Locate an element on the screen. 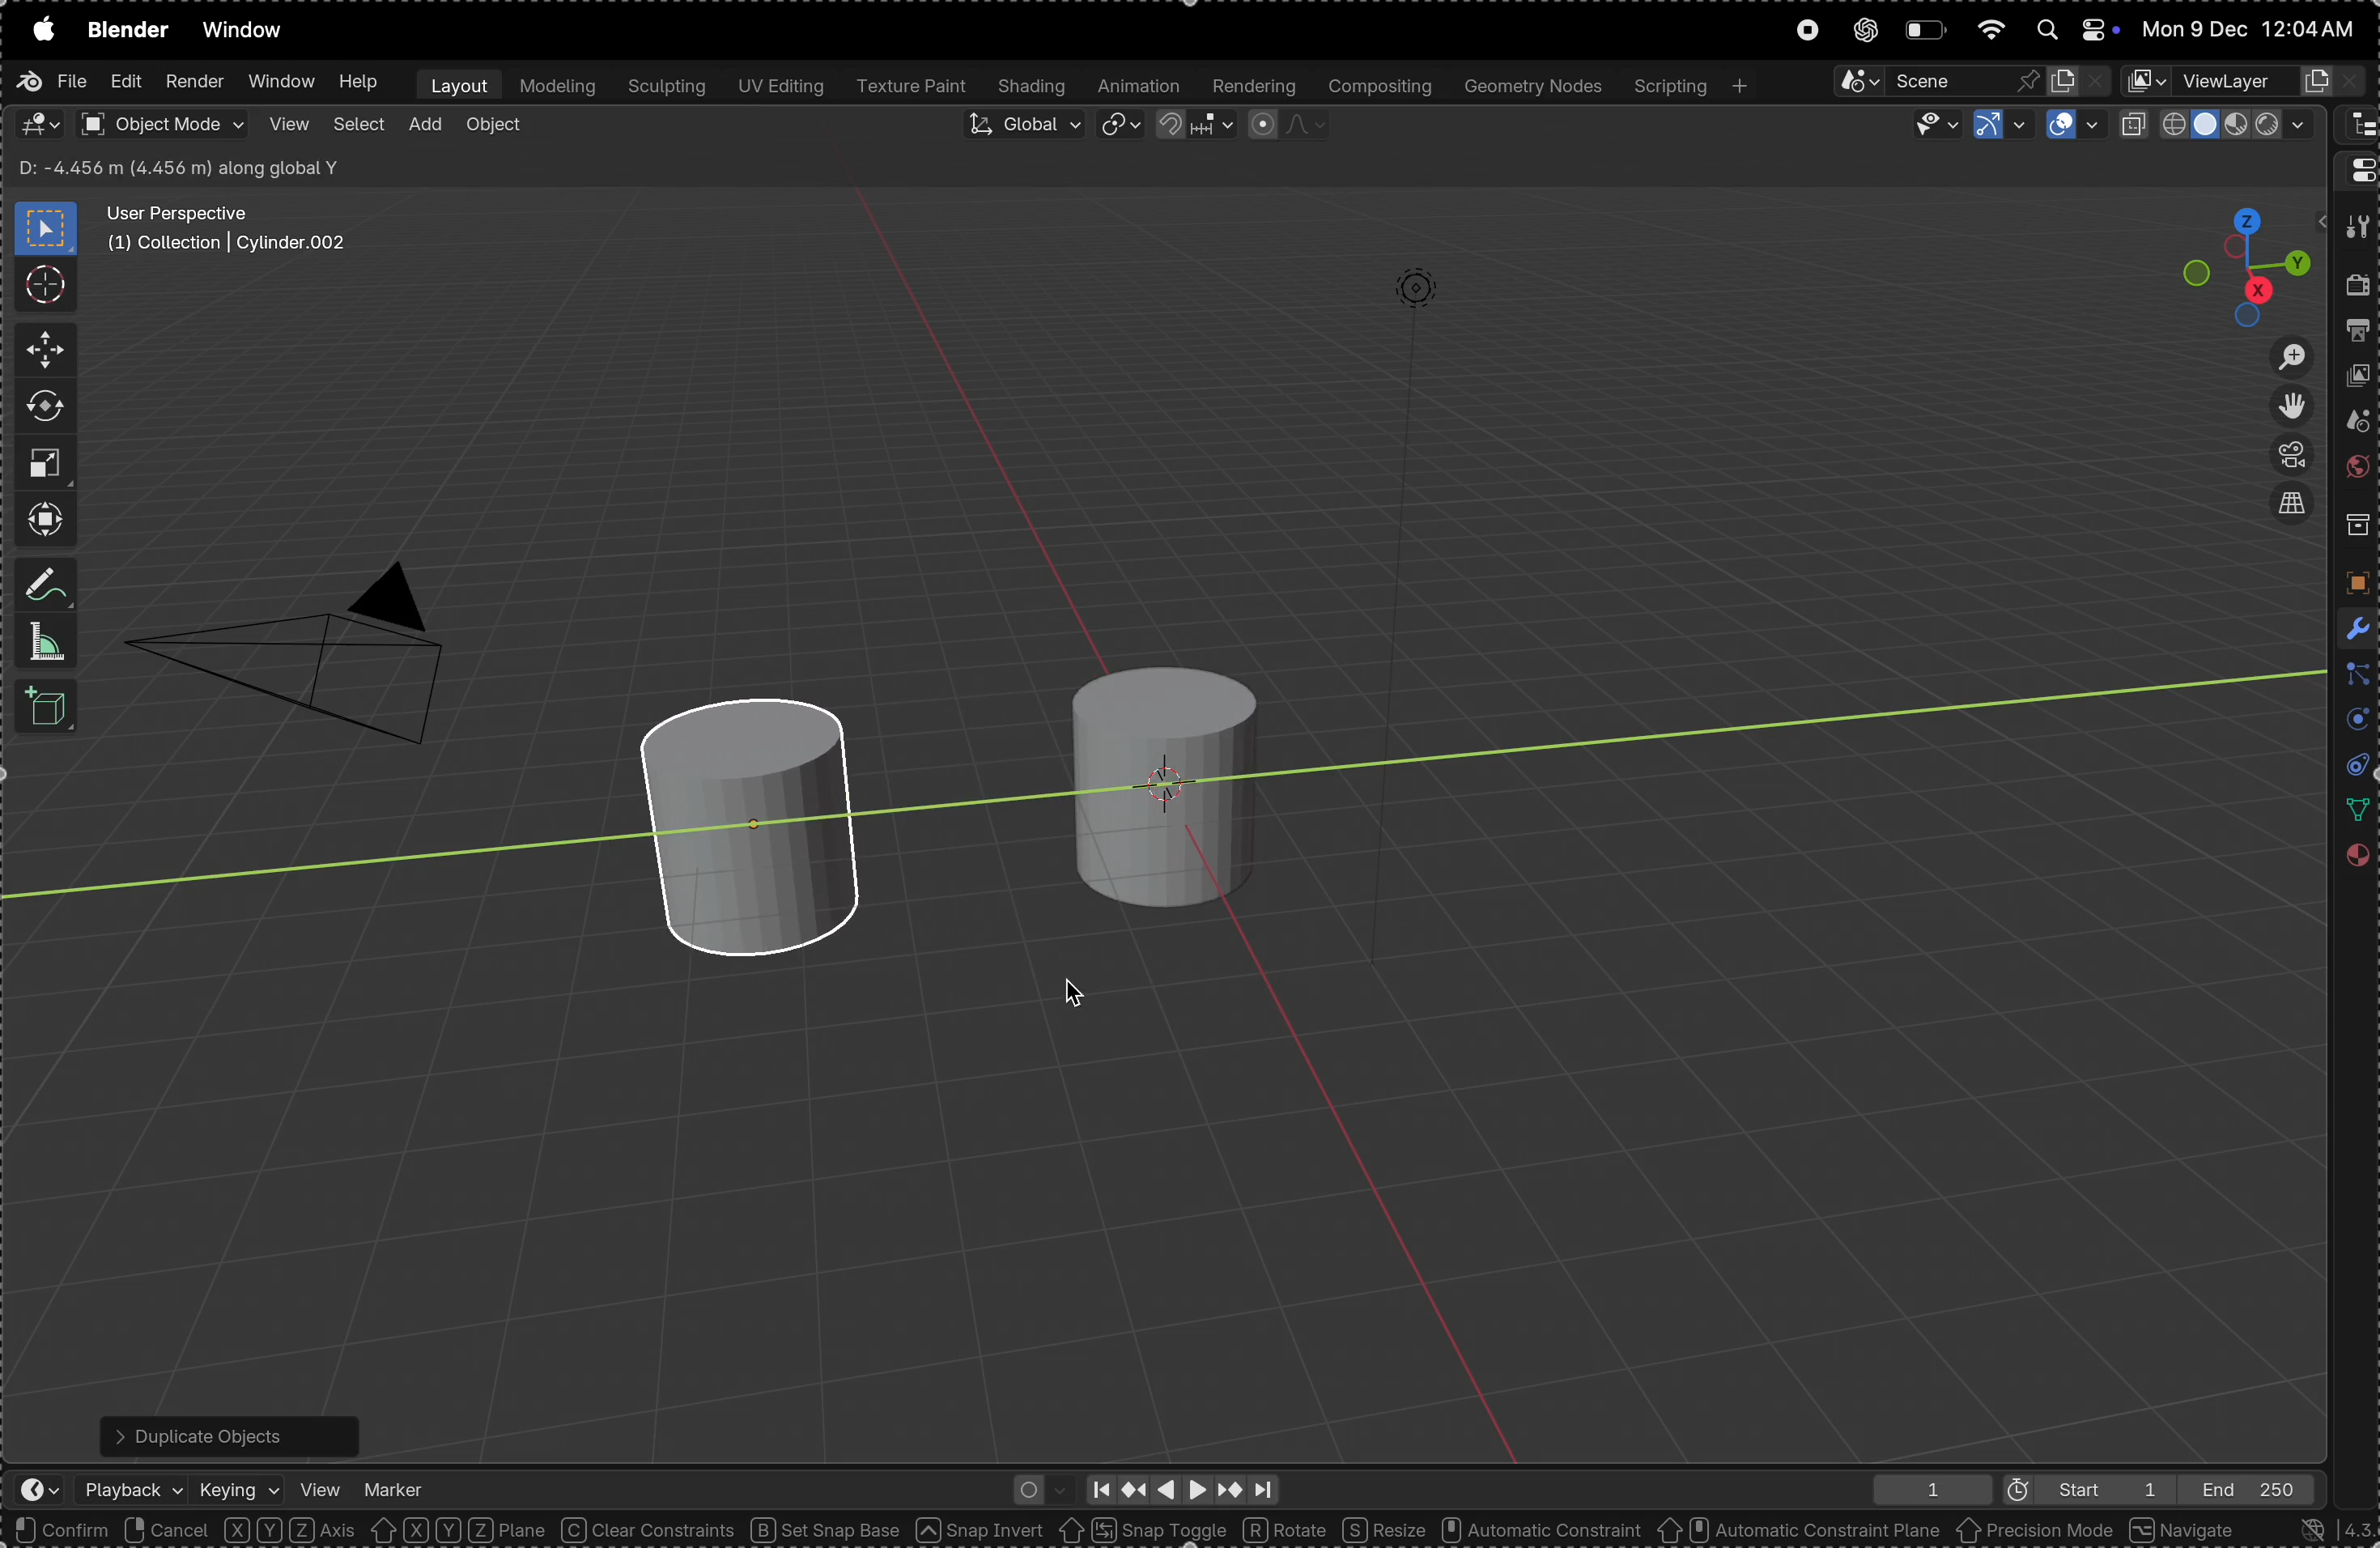  add is located at coordinates (424, 126).